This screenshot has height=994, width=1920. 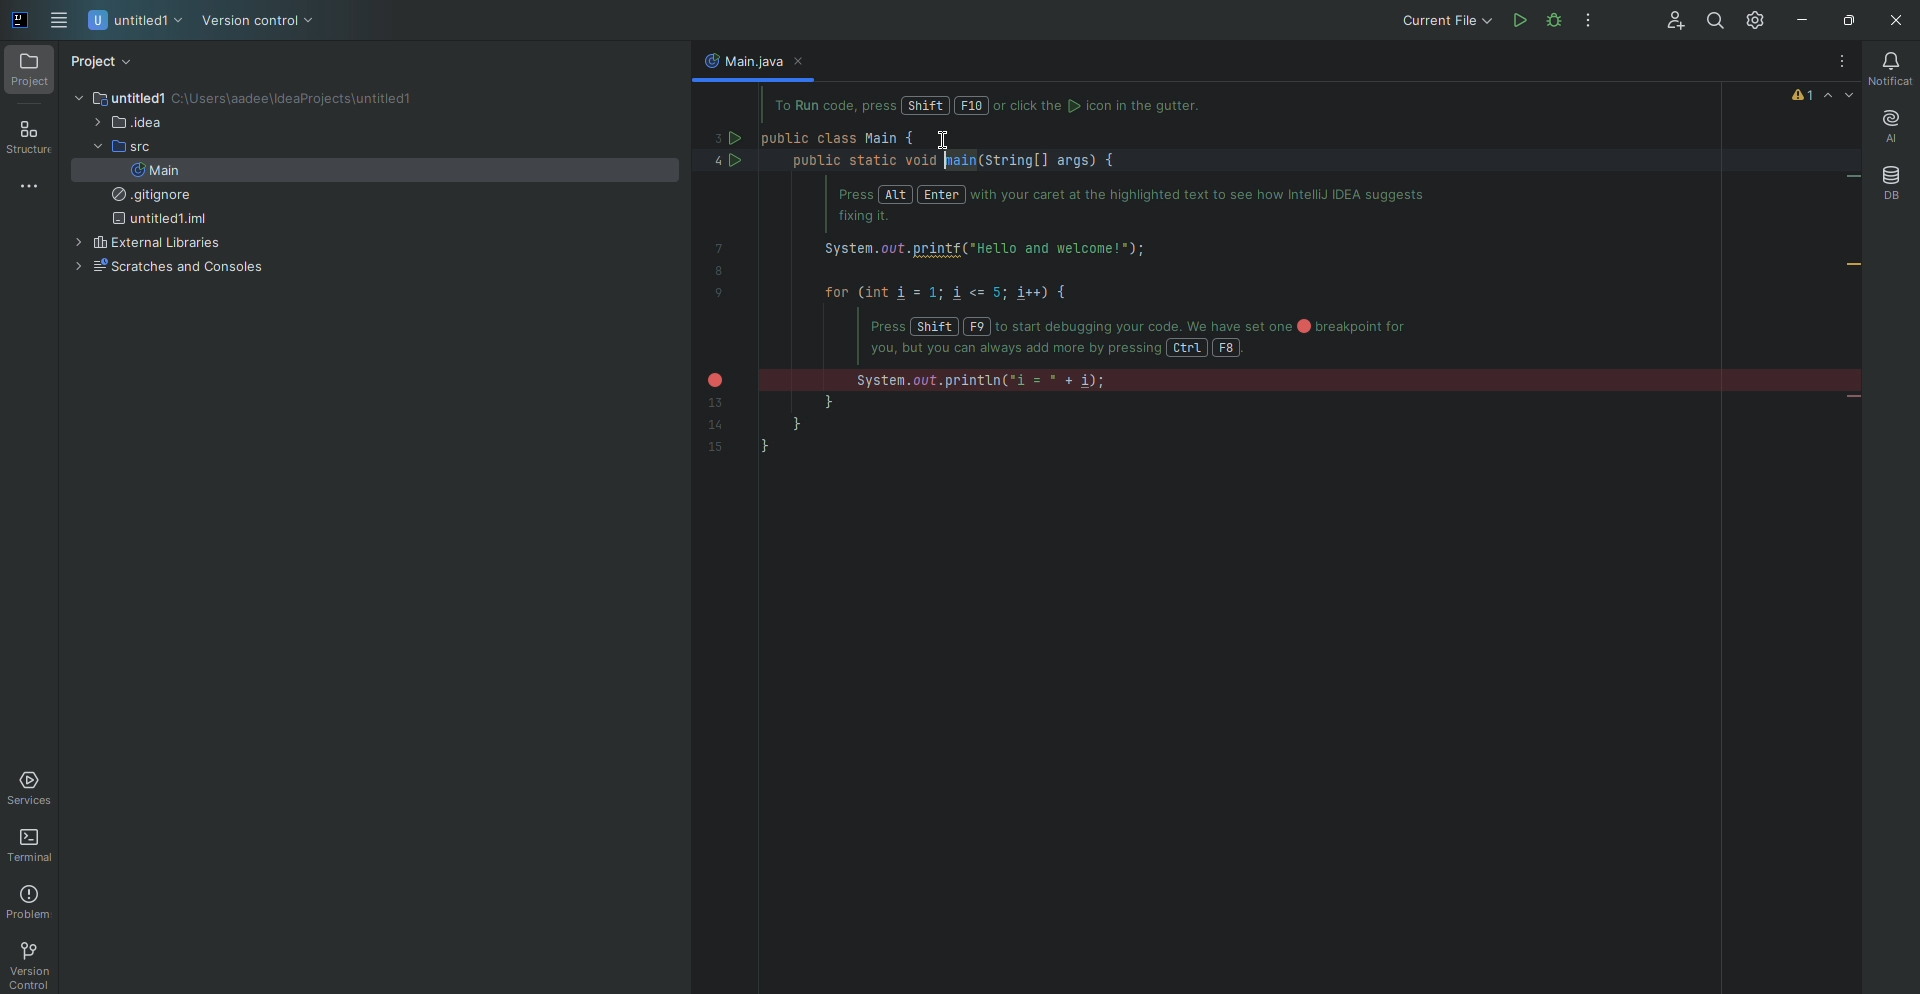 I want to click on Restore, so click(x=1845, y=20).